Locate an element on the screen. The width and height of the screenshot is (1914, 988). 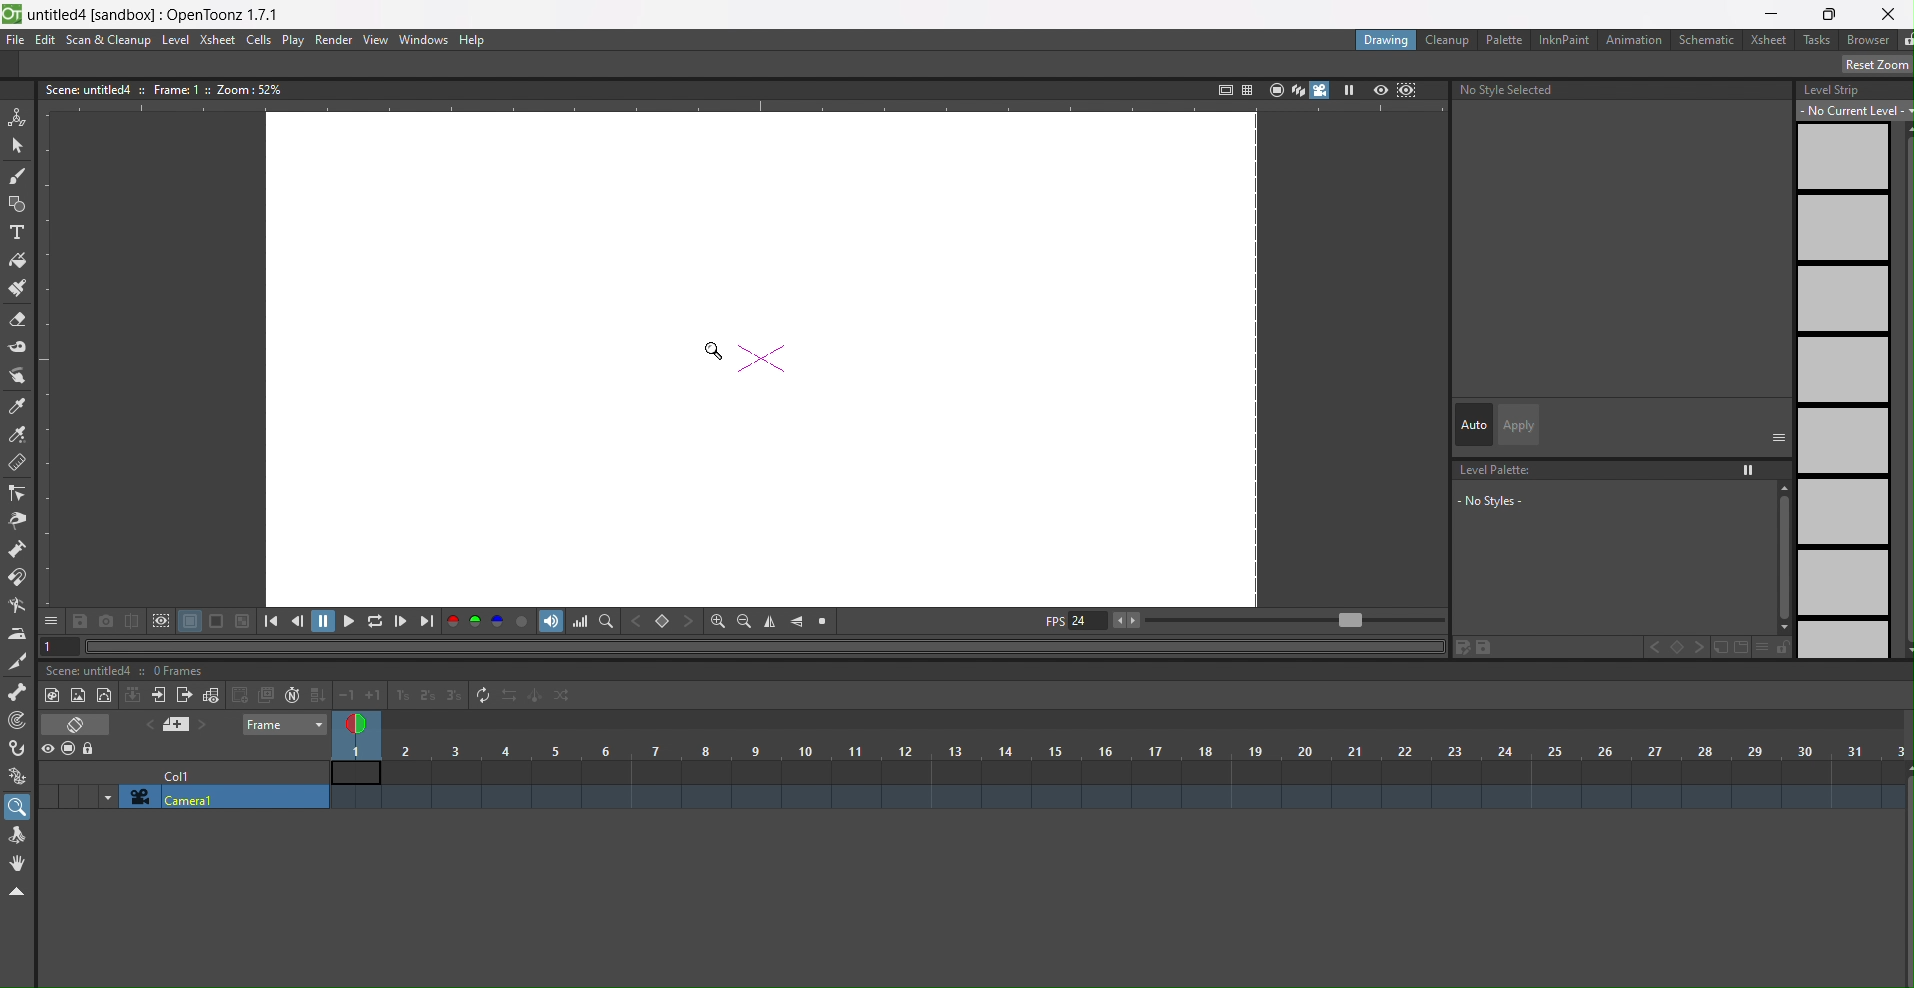
geometric tool is located at coordinates (18, 204).